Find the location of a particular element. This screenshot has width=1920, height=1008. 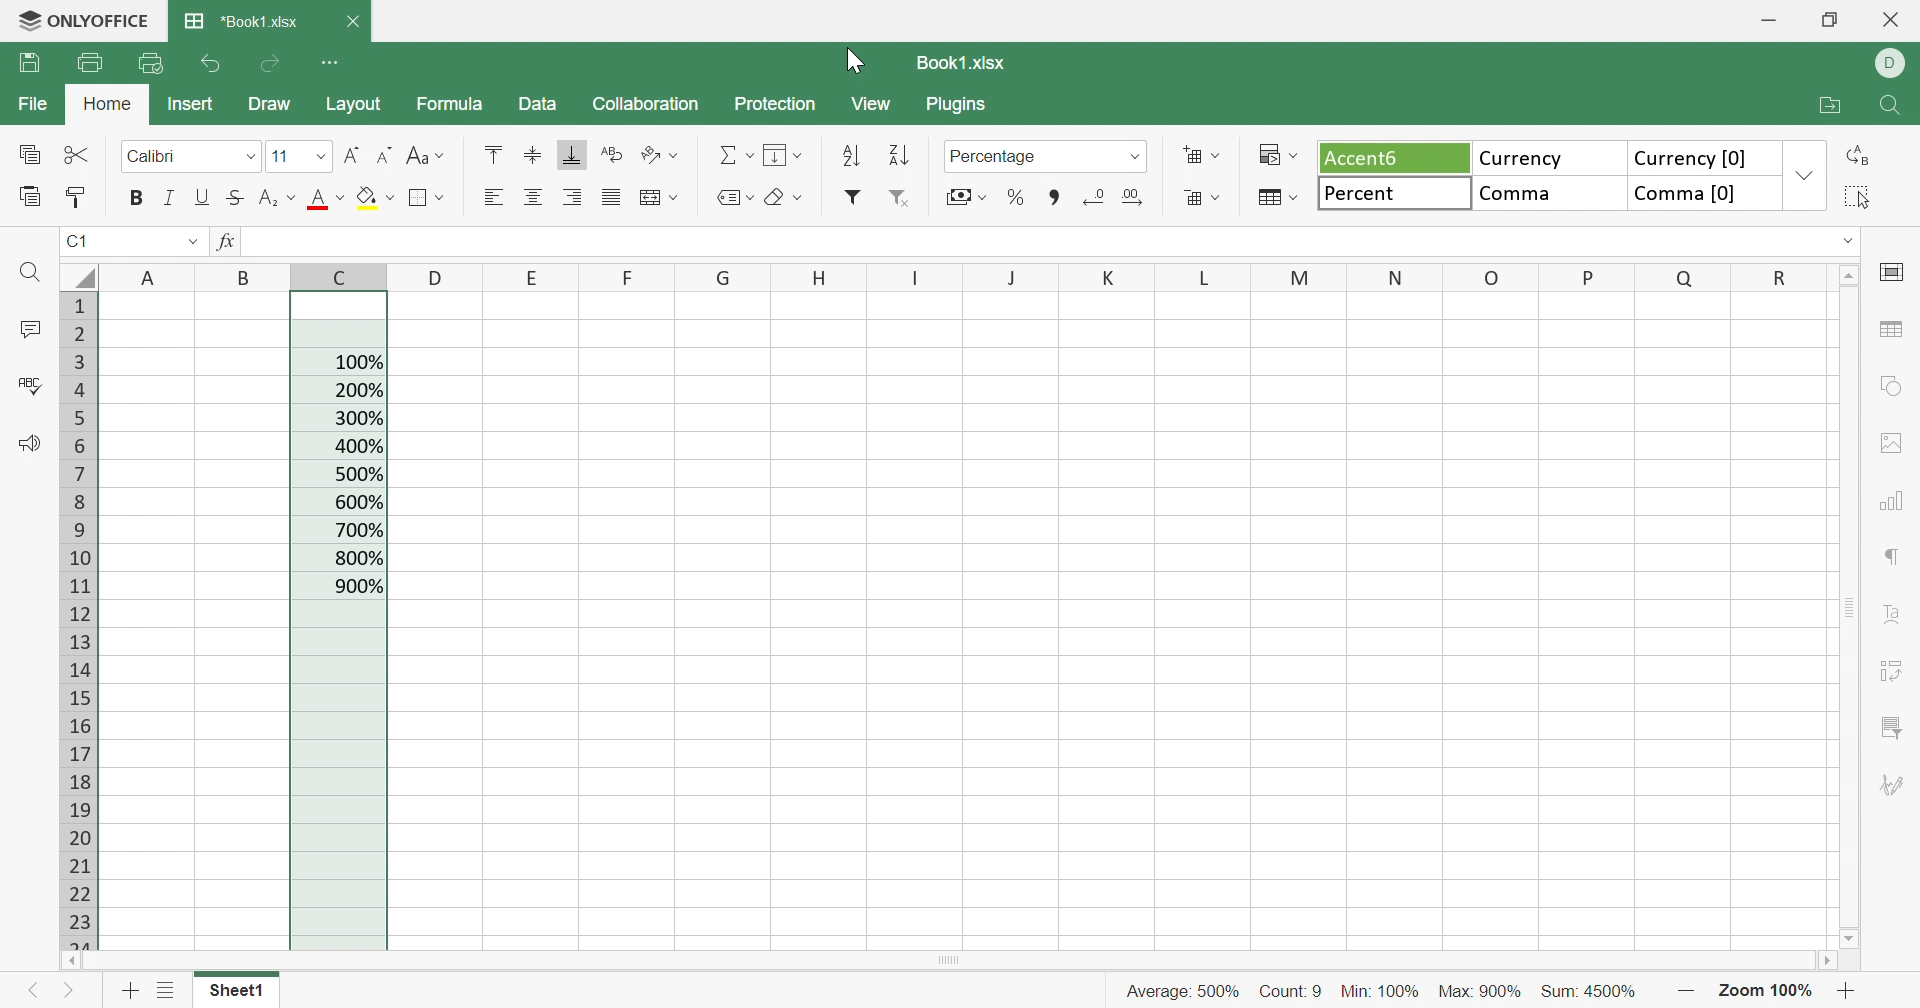

R is located at coordinates (1771, 278).